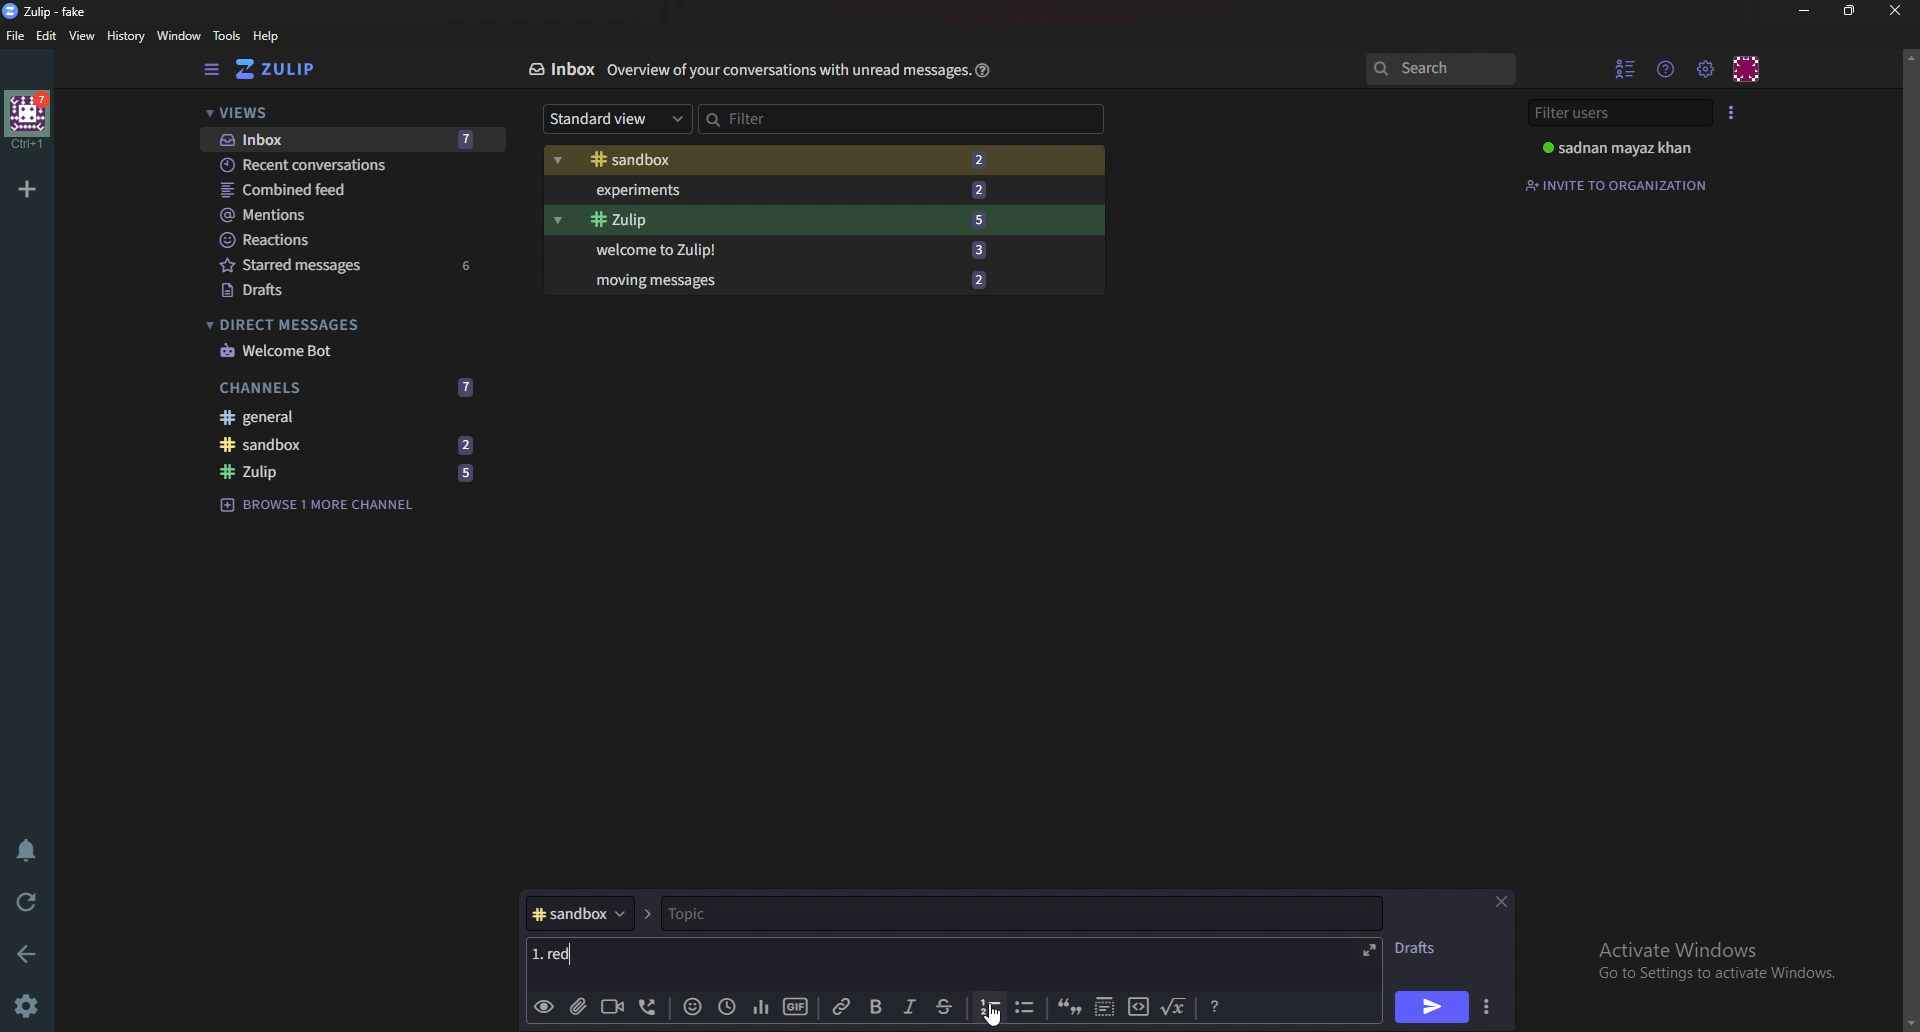 The width and height of the screenshot is (1920, 1032). What do you see at coordinates (990, 1006) in the screenshot?
I see `number list` at bounding box center [990, 1006].